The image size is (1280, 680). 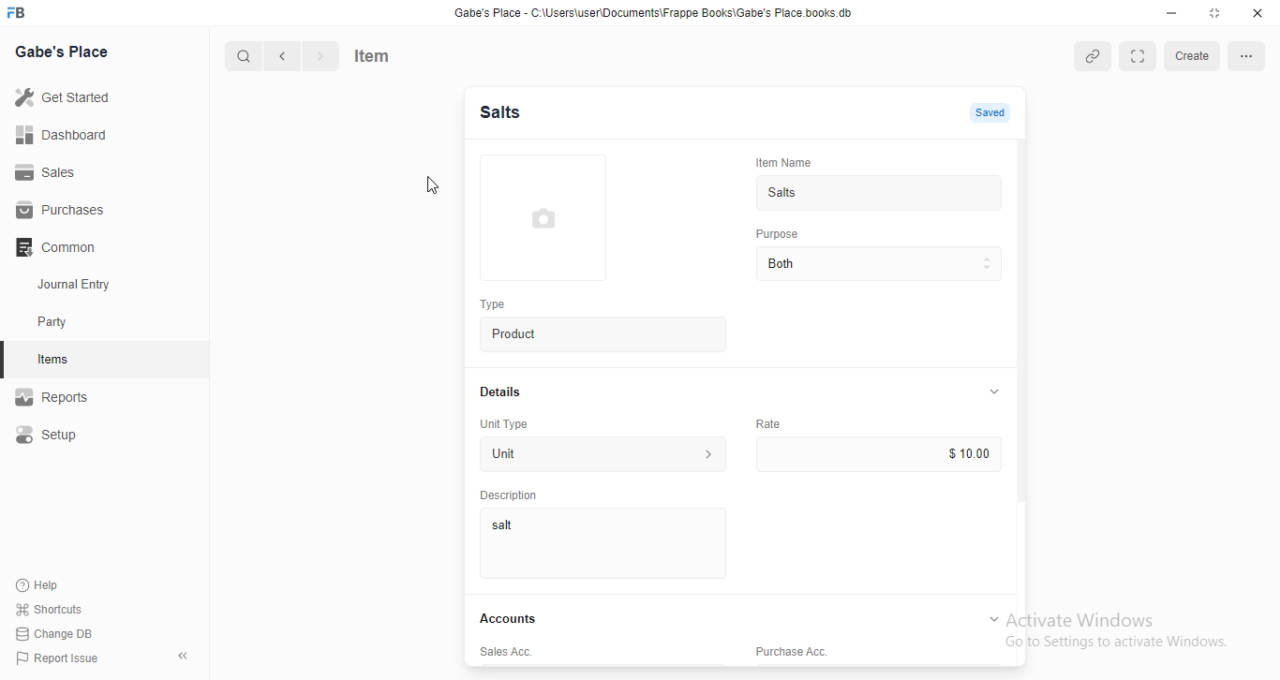 What do you see at coordinates (506, 527) in the screenshot?
I see `salt` at bounding box center [506, 527].